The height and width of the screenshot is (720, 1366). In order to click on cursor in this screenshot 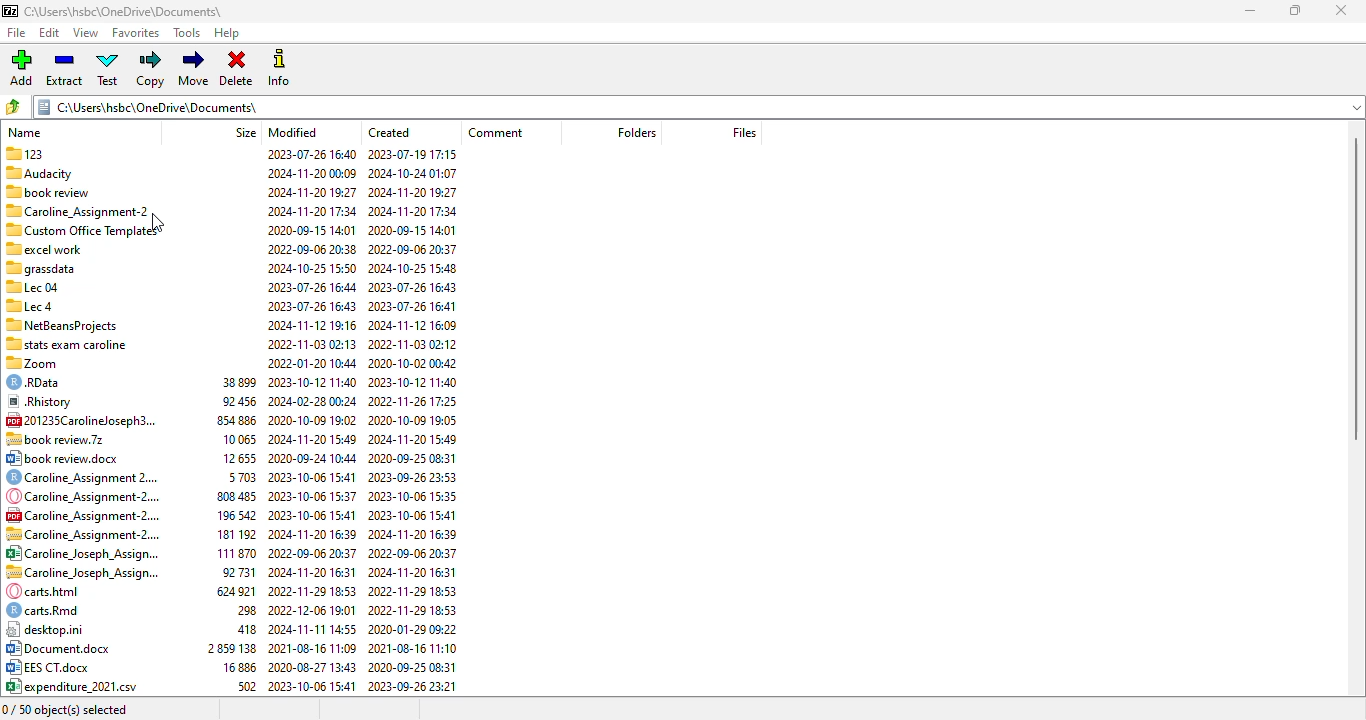, I will do `click(158, 224)`.